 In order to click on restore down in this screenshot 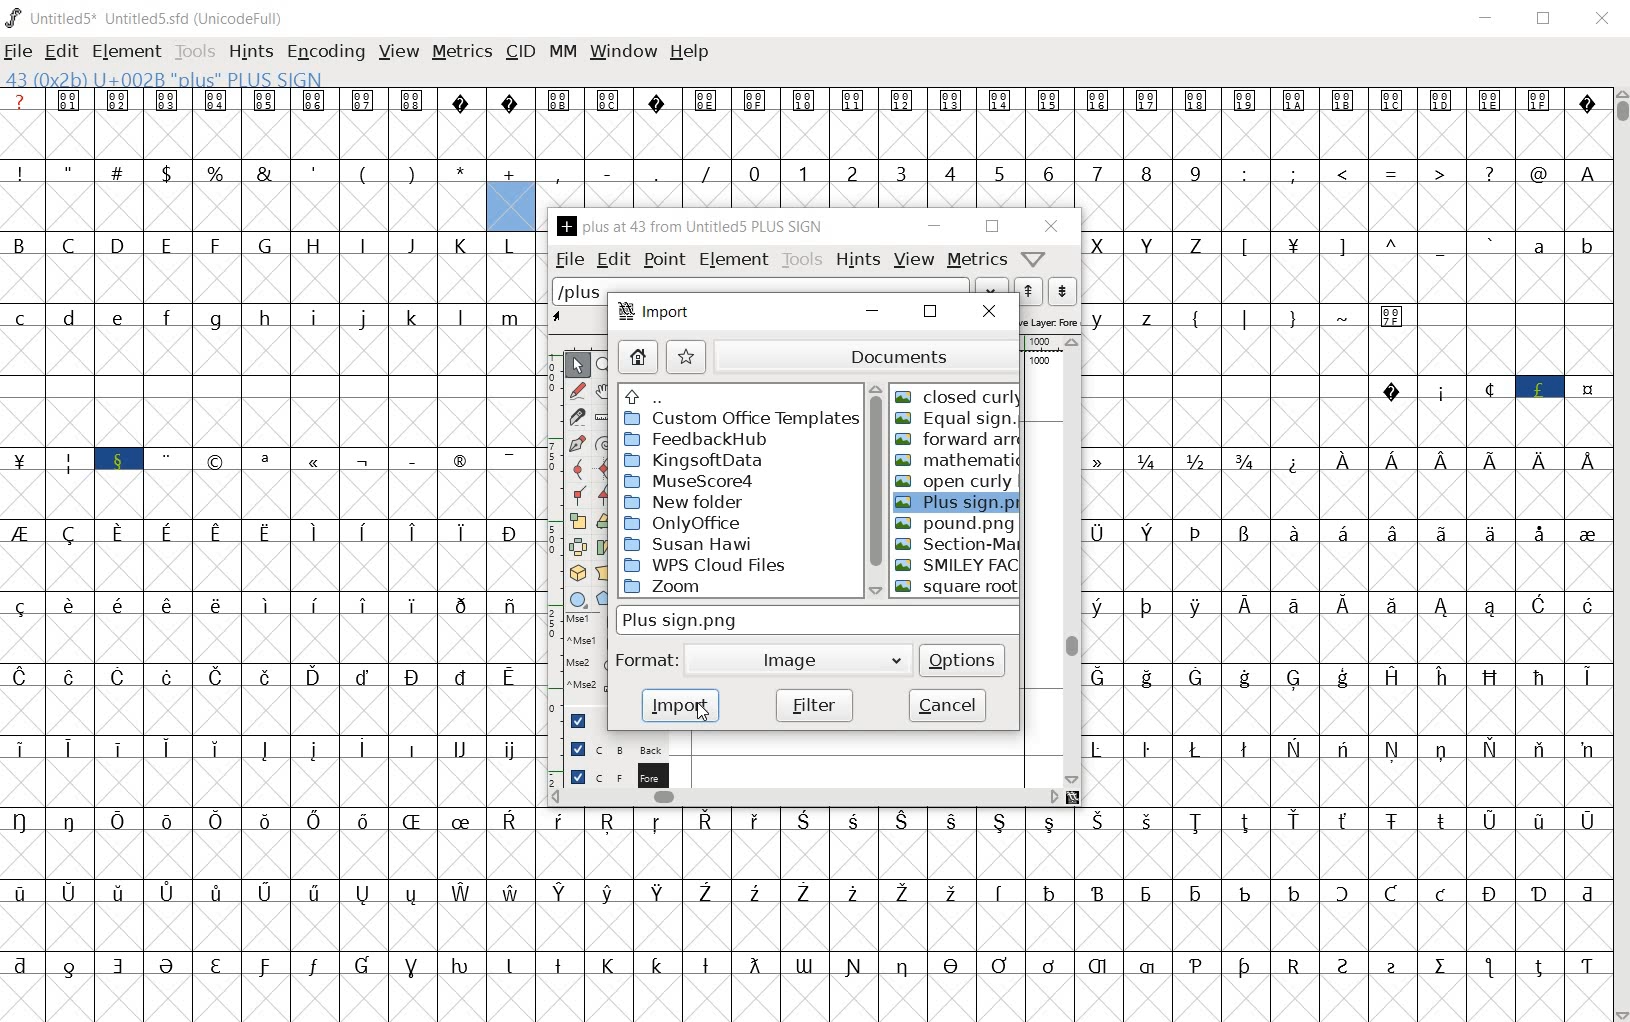, I will do `click(1546, 19)`.